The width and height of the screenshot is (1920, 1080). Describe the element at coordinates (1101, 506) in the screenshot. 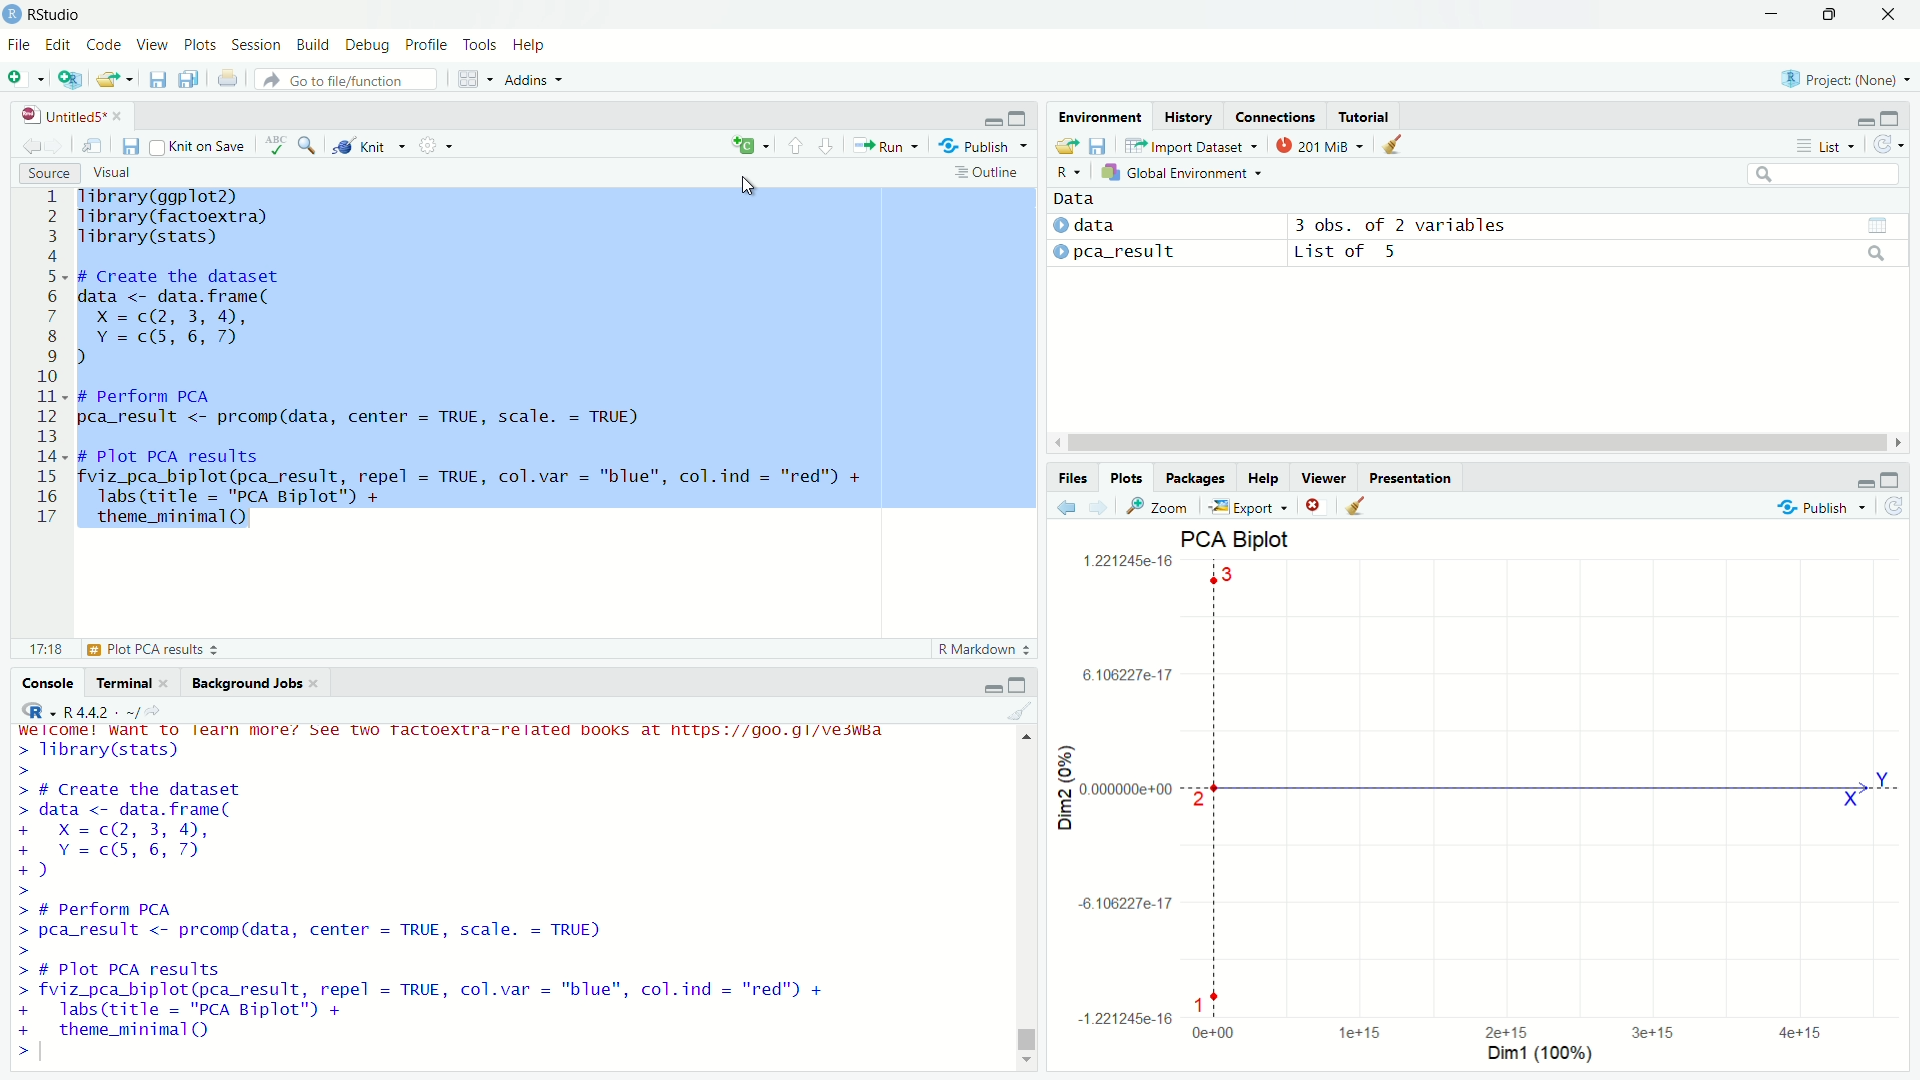

I see `go forward` at that location.